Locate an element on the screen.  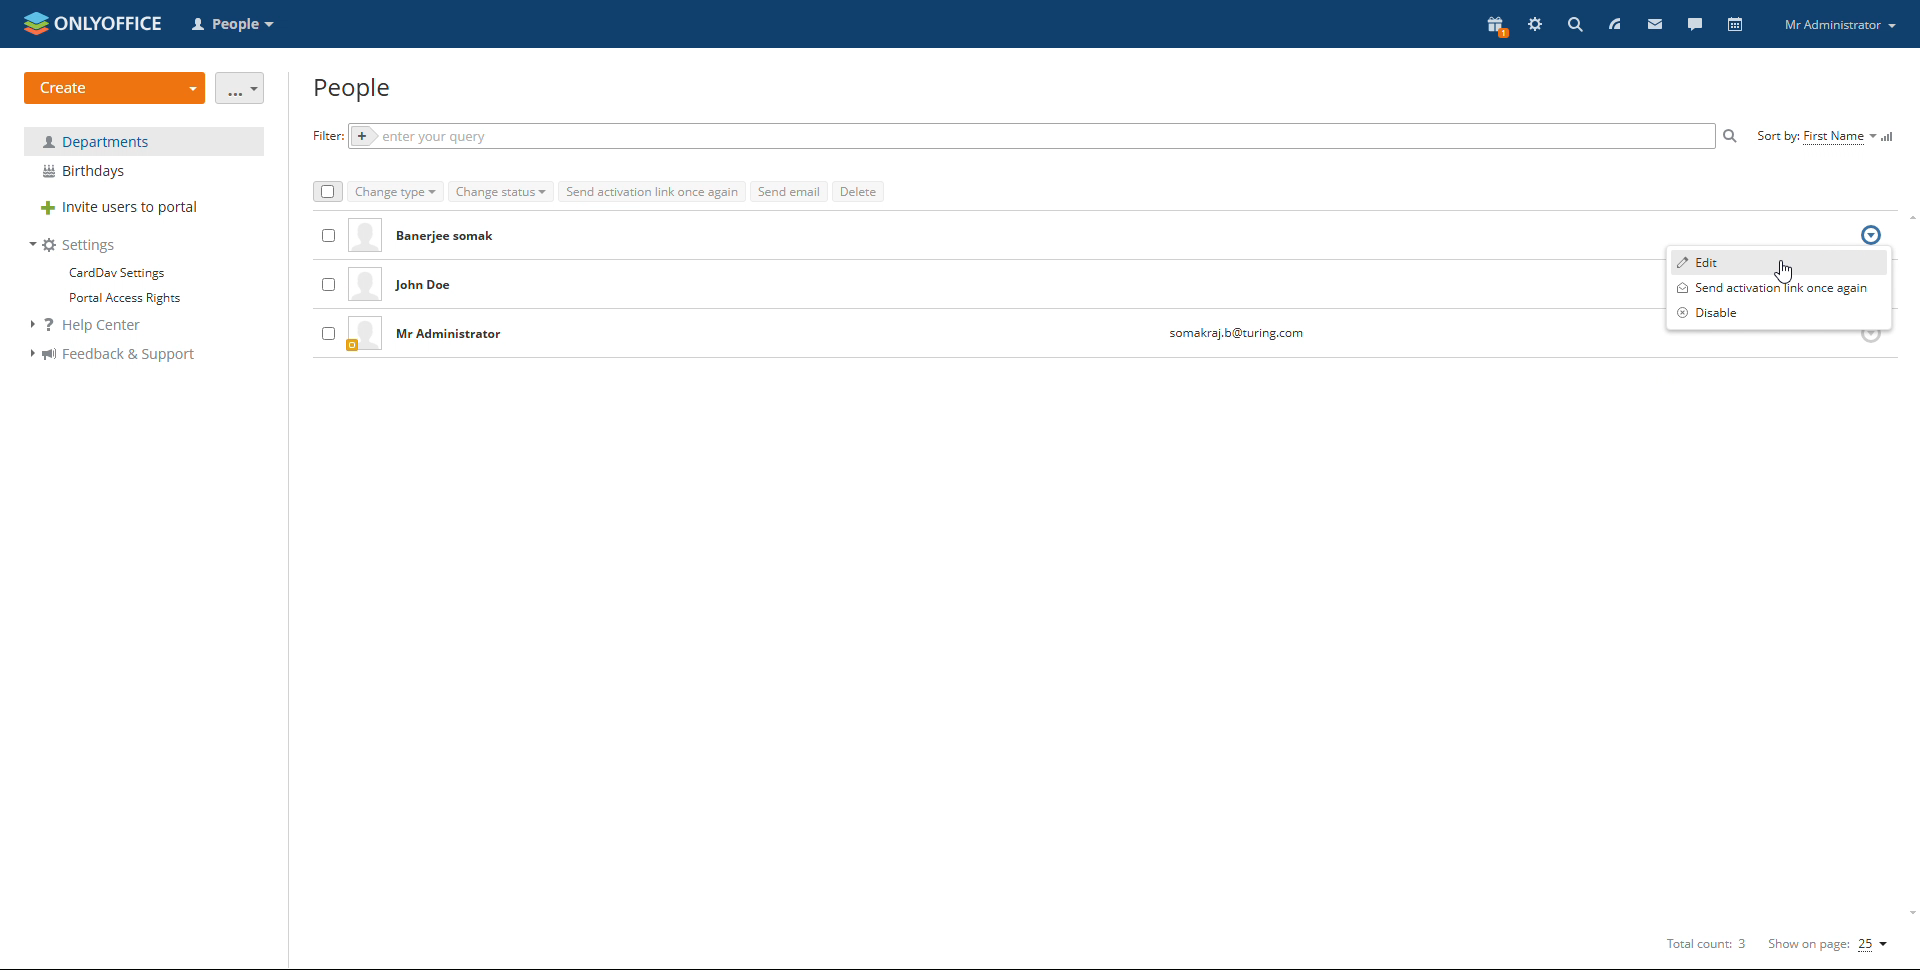
select application is located at coordinates (236, 25).